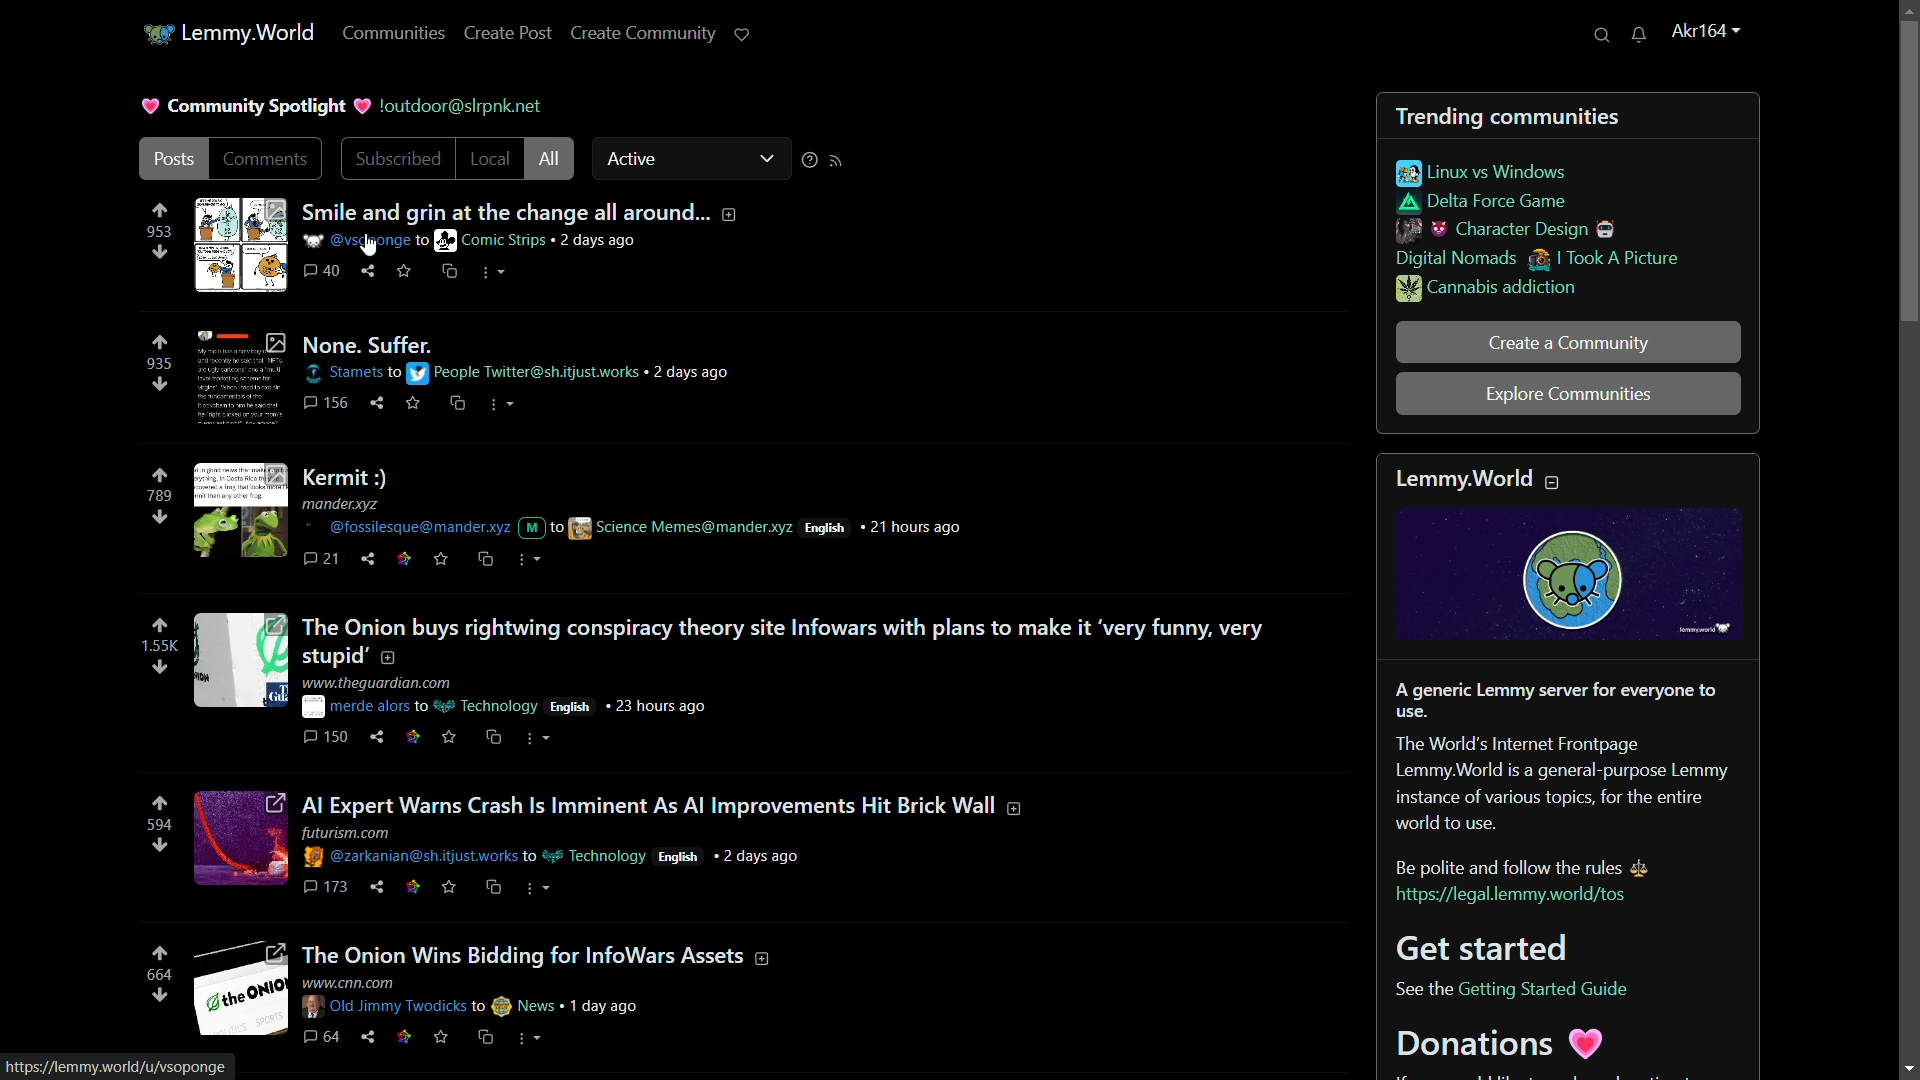  I want to click on more, so click(540, 738).